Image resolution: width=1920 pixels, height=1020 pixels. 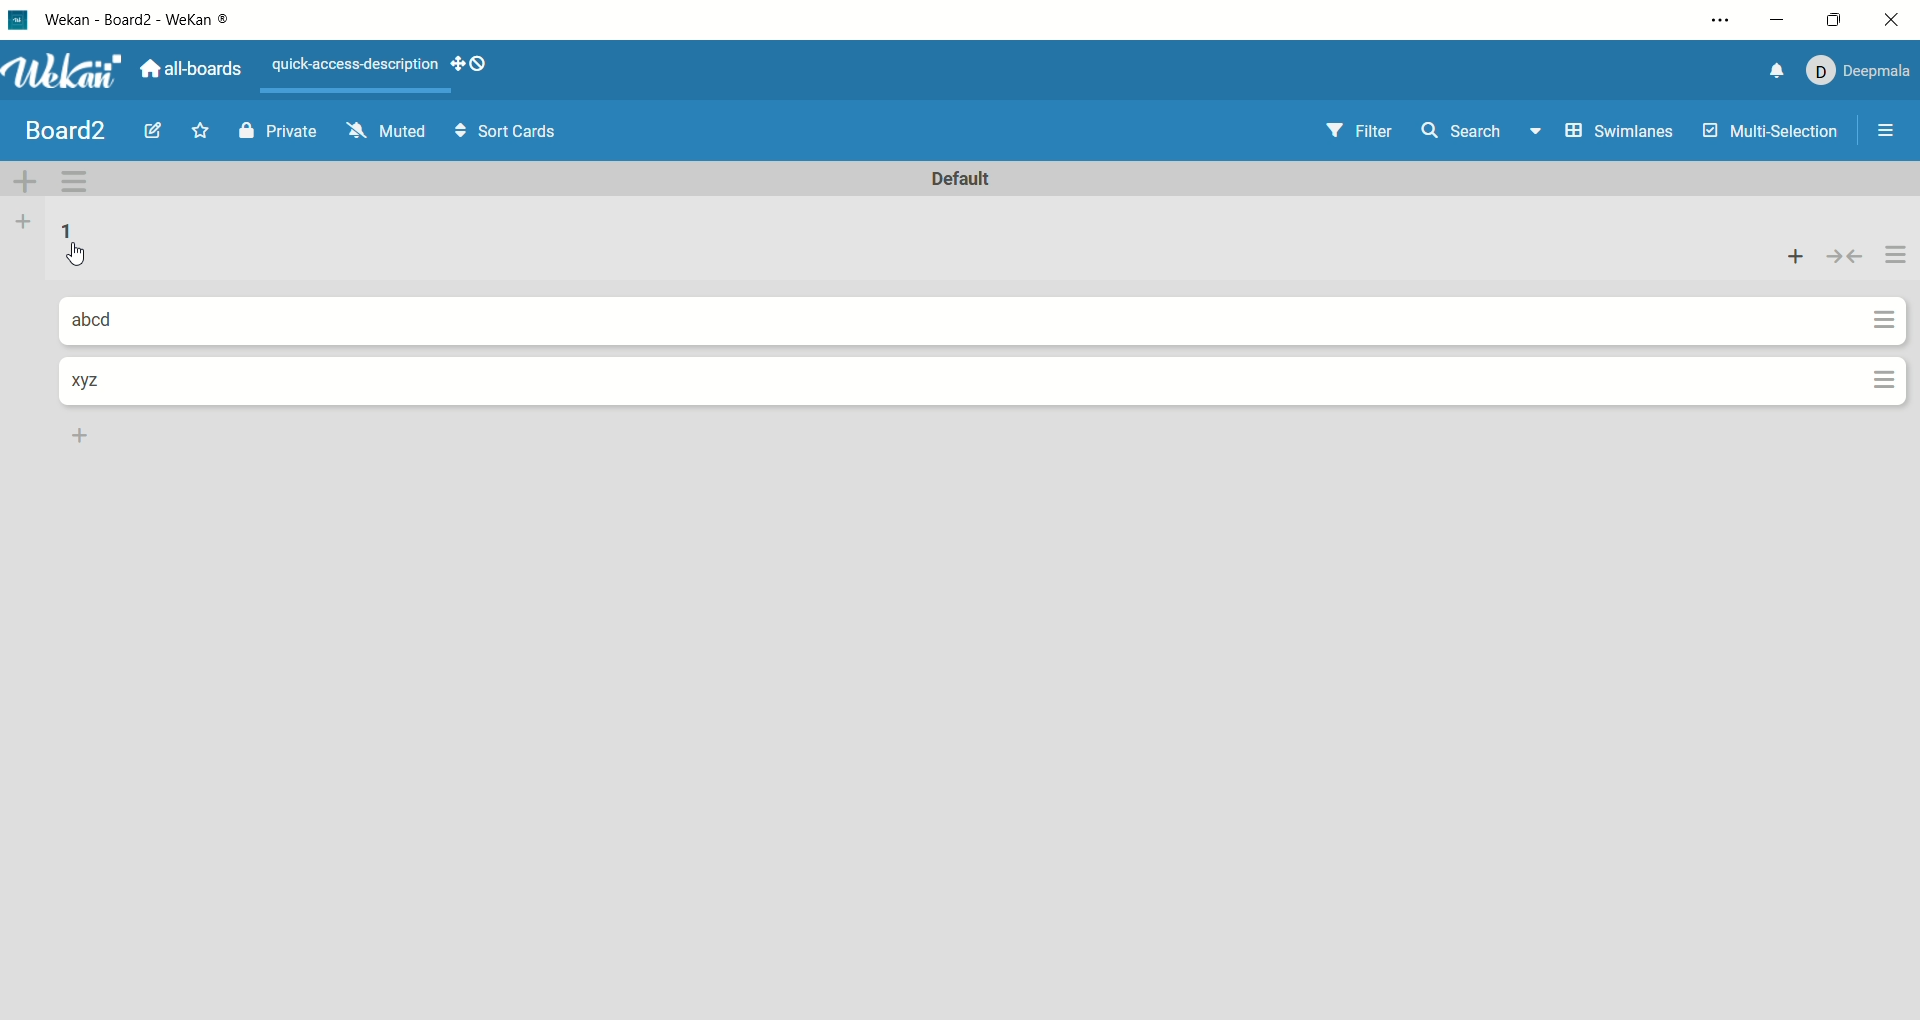 I want to click on show-desktop-drag-handles, so click(x=477, y=66).